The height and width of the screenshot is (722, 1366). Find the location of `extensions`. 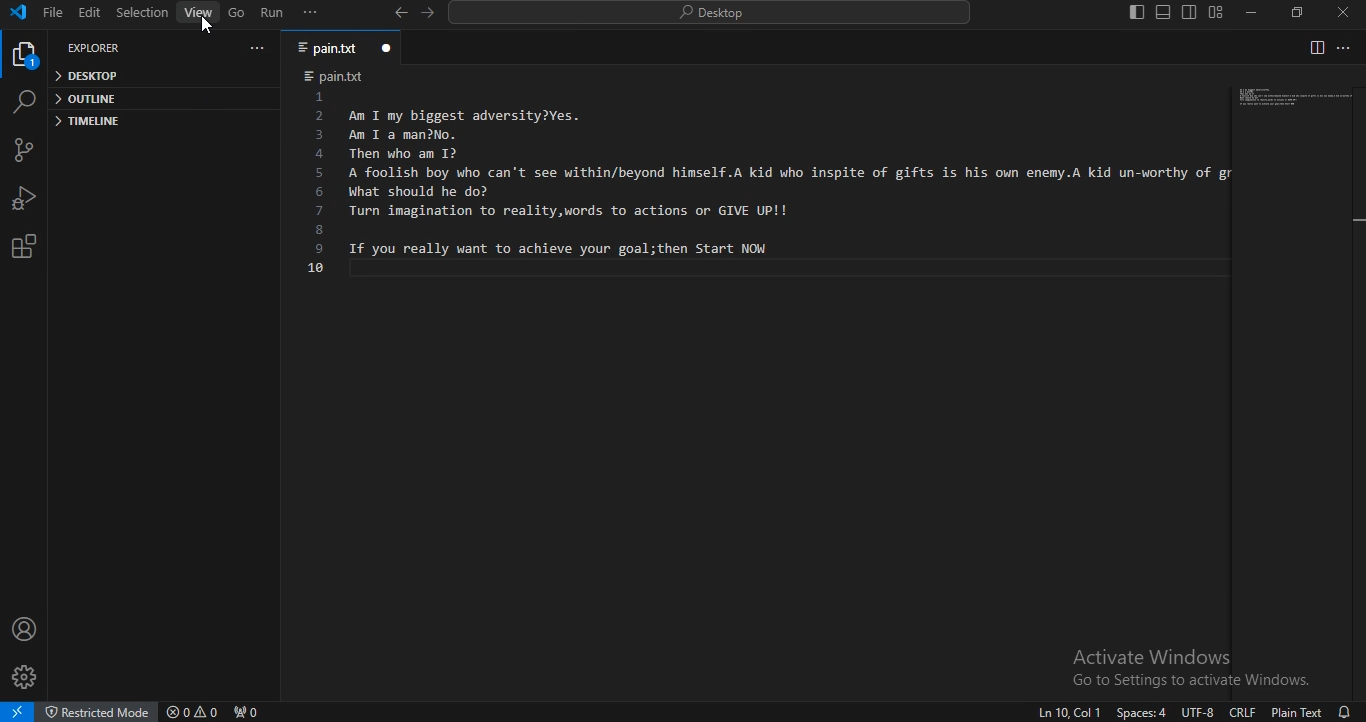

extensions is located at coordinates (20, 249).